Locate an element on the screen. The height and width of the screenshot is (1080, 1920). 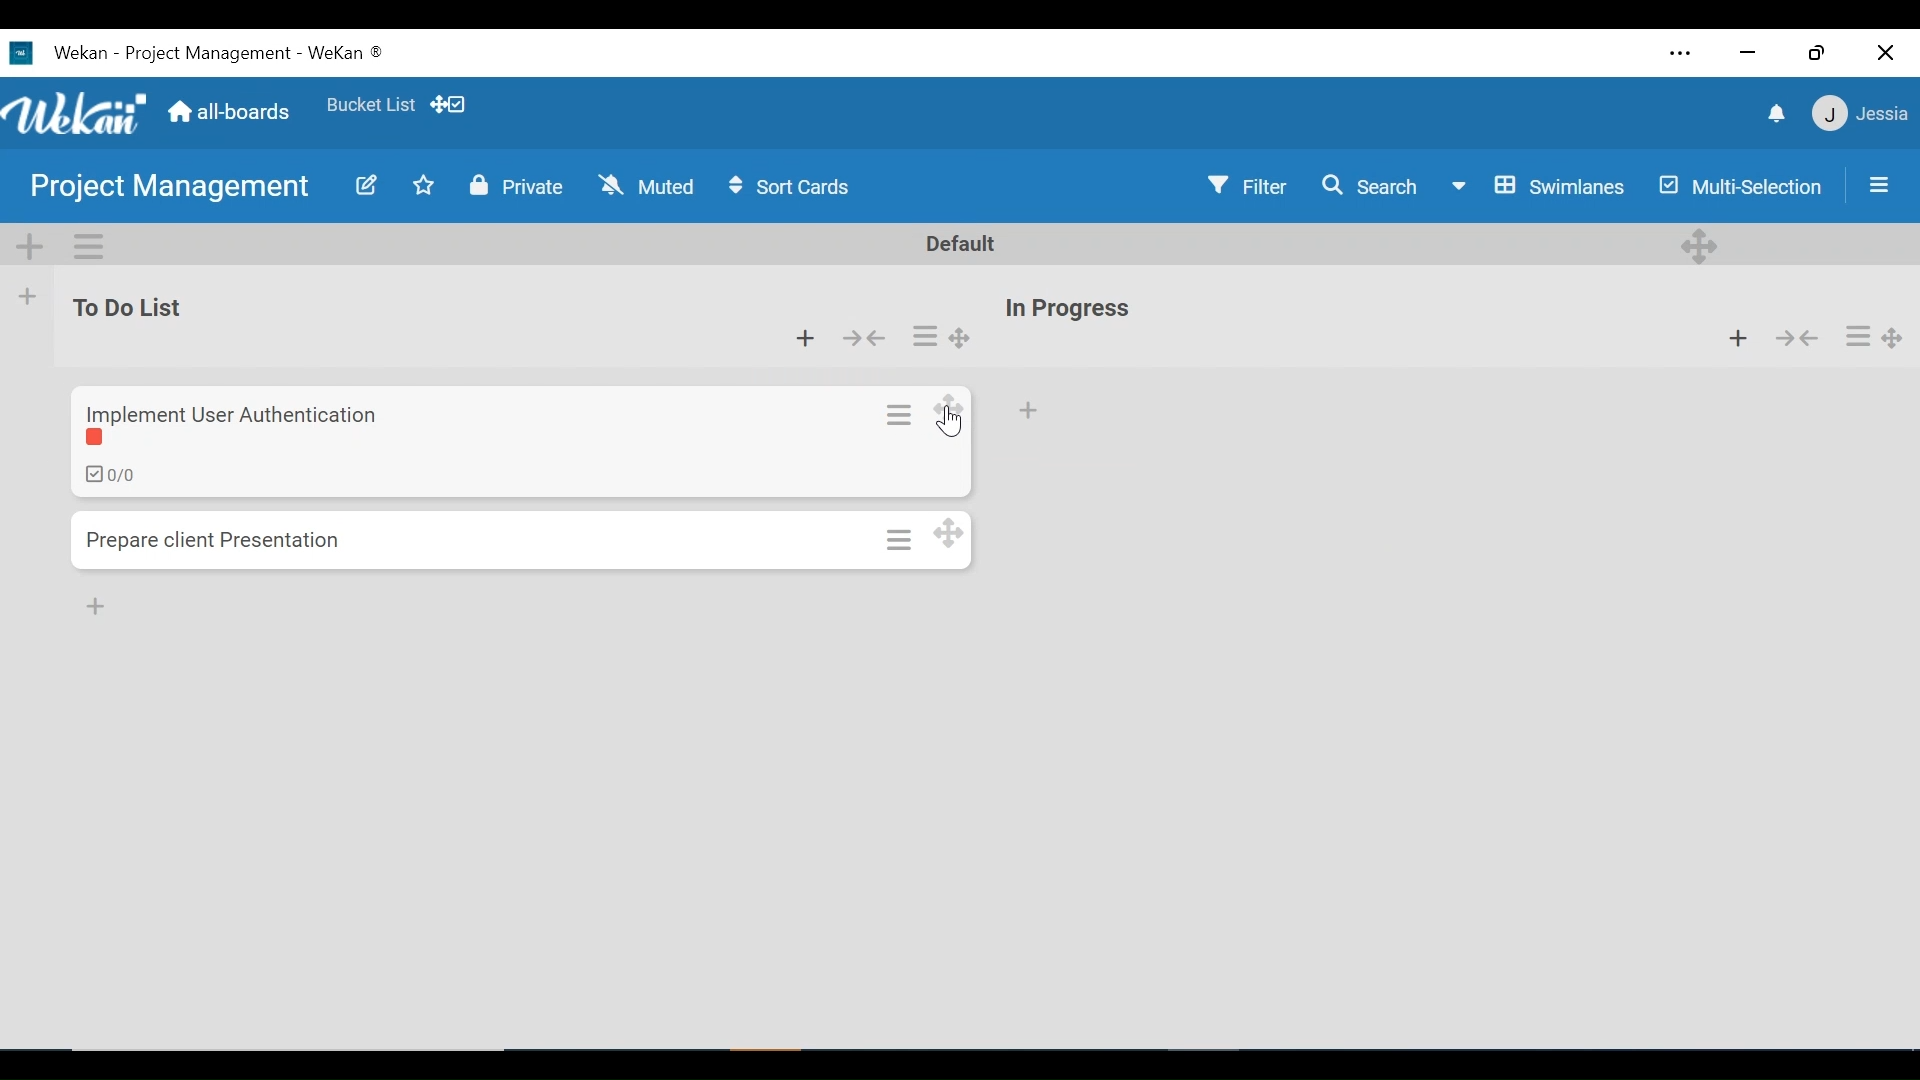
Card actions is located at coordinates (899, 538).